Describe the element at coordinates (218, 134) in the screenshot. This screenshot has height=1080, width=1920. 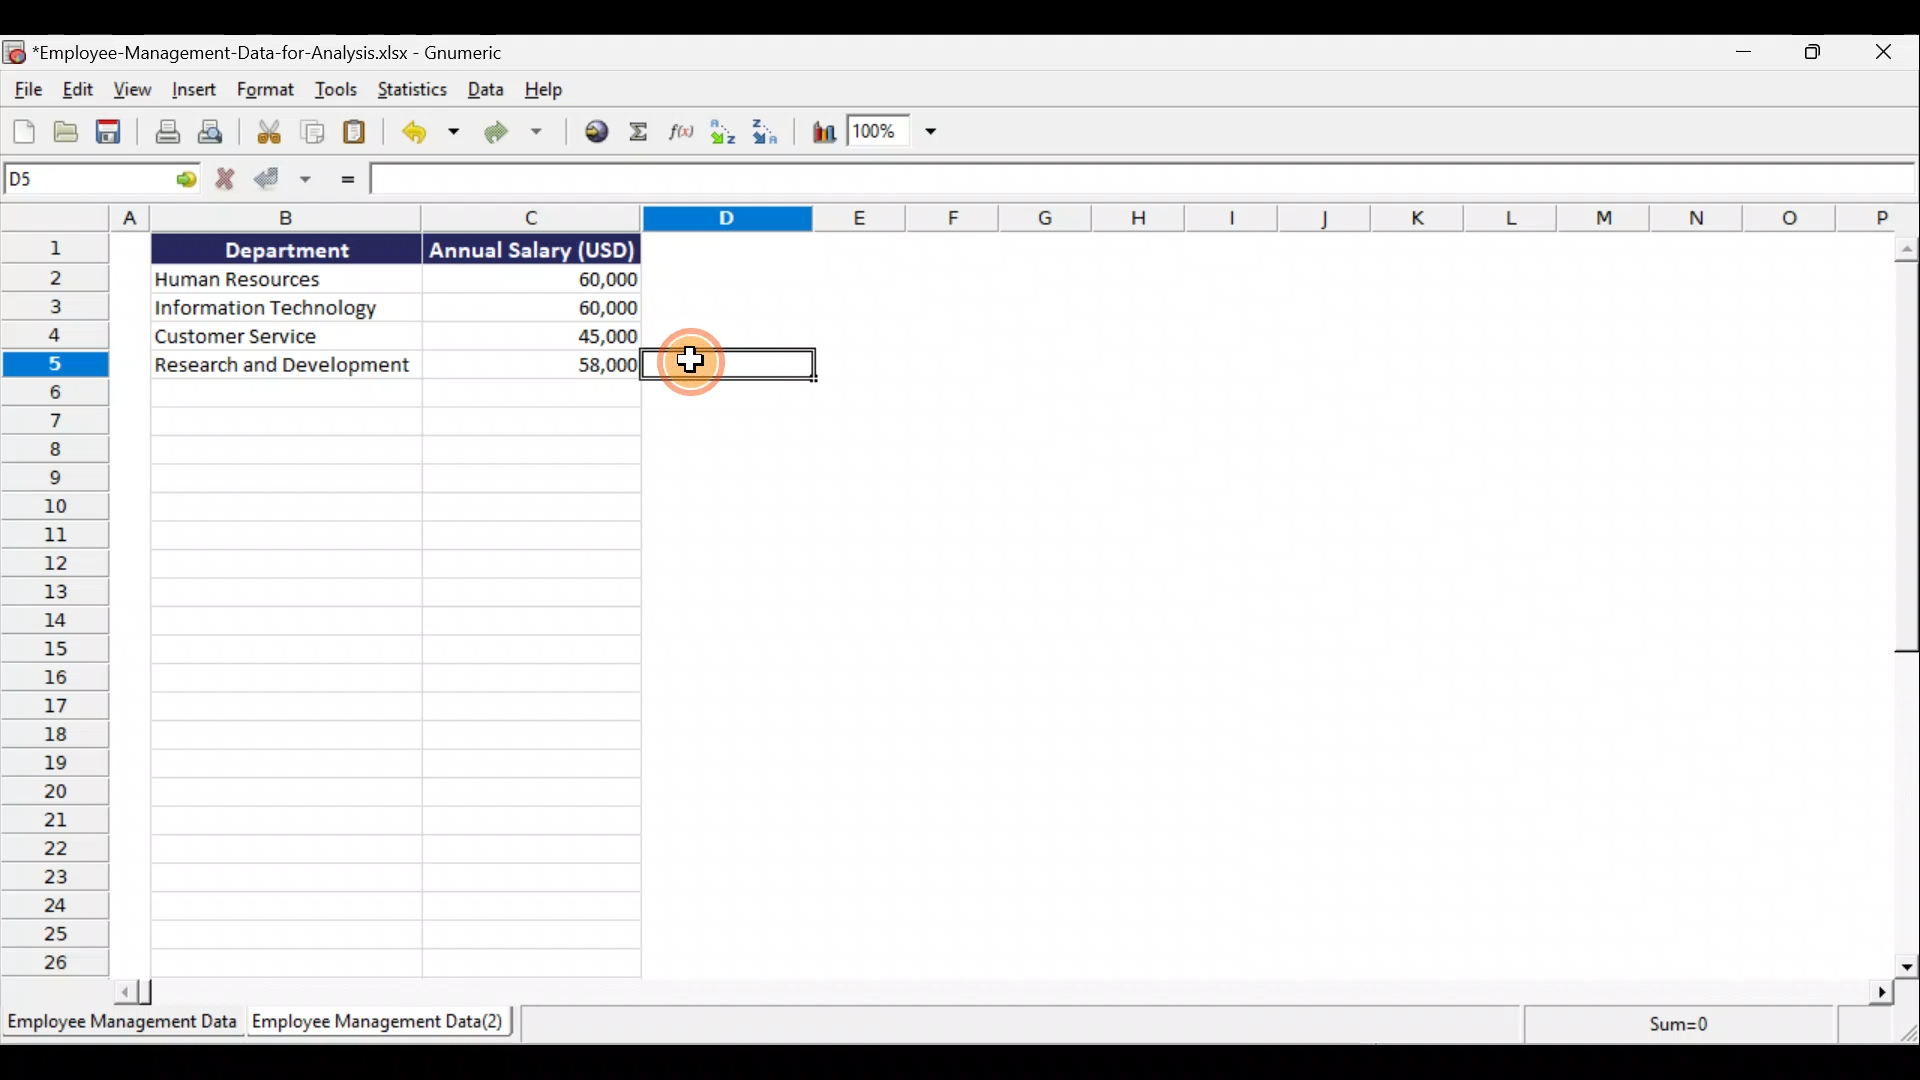
I see `Print preview` at that location.